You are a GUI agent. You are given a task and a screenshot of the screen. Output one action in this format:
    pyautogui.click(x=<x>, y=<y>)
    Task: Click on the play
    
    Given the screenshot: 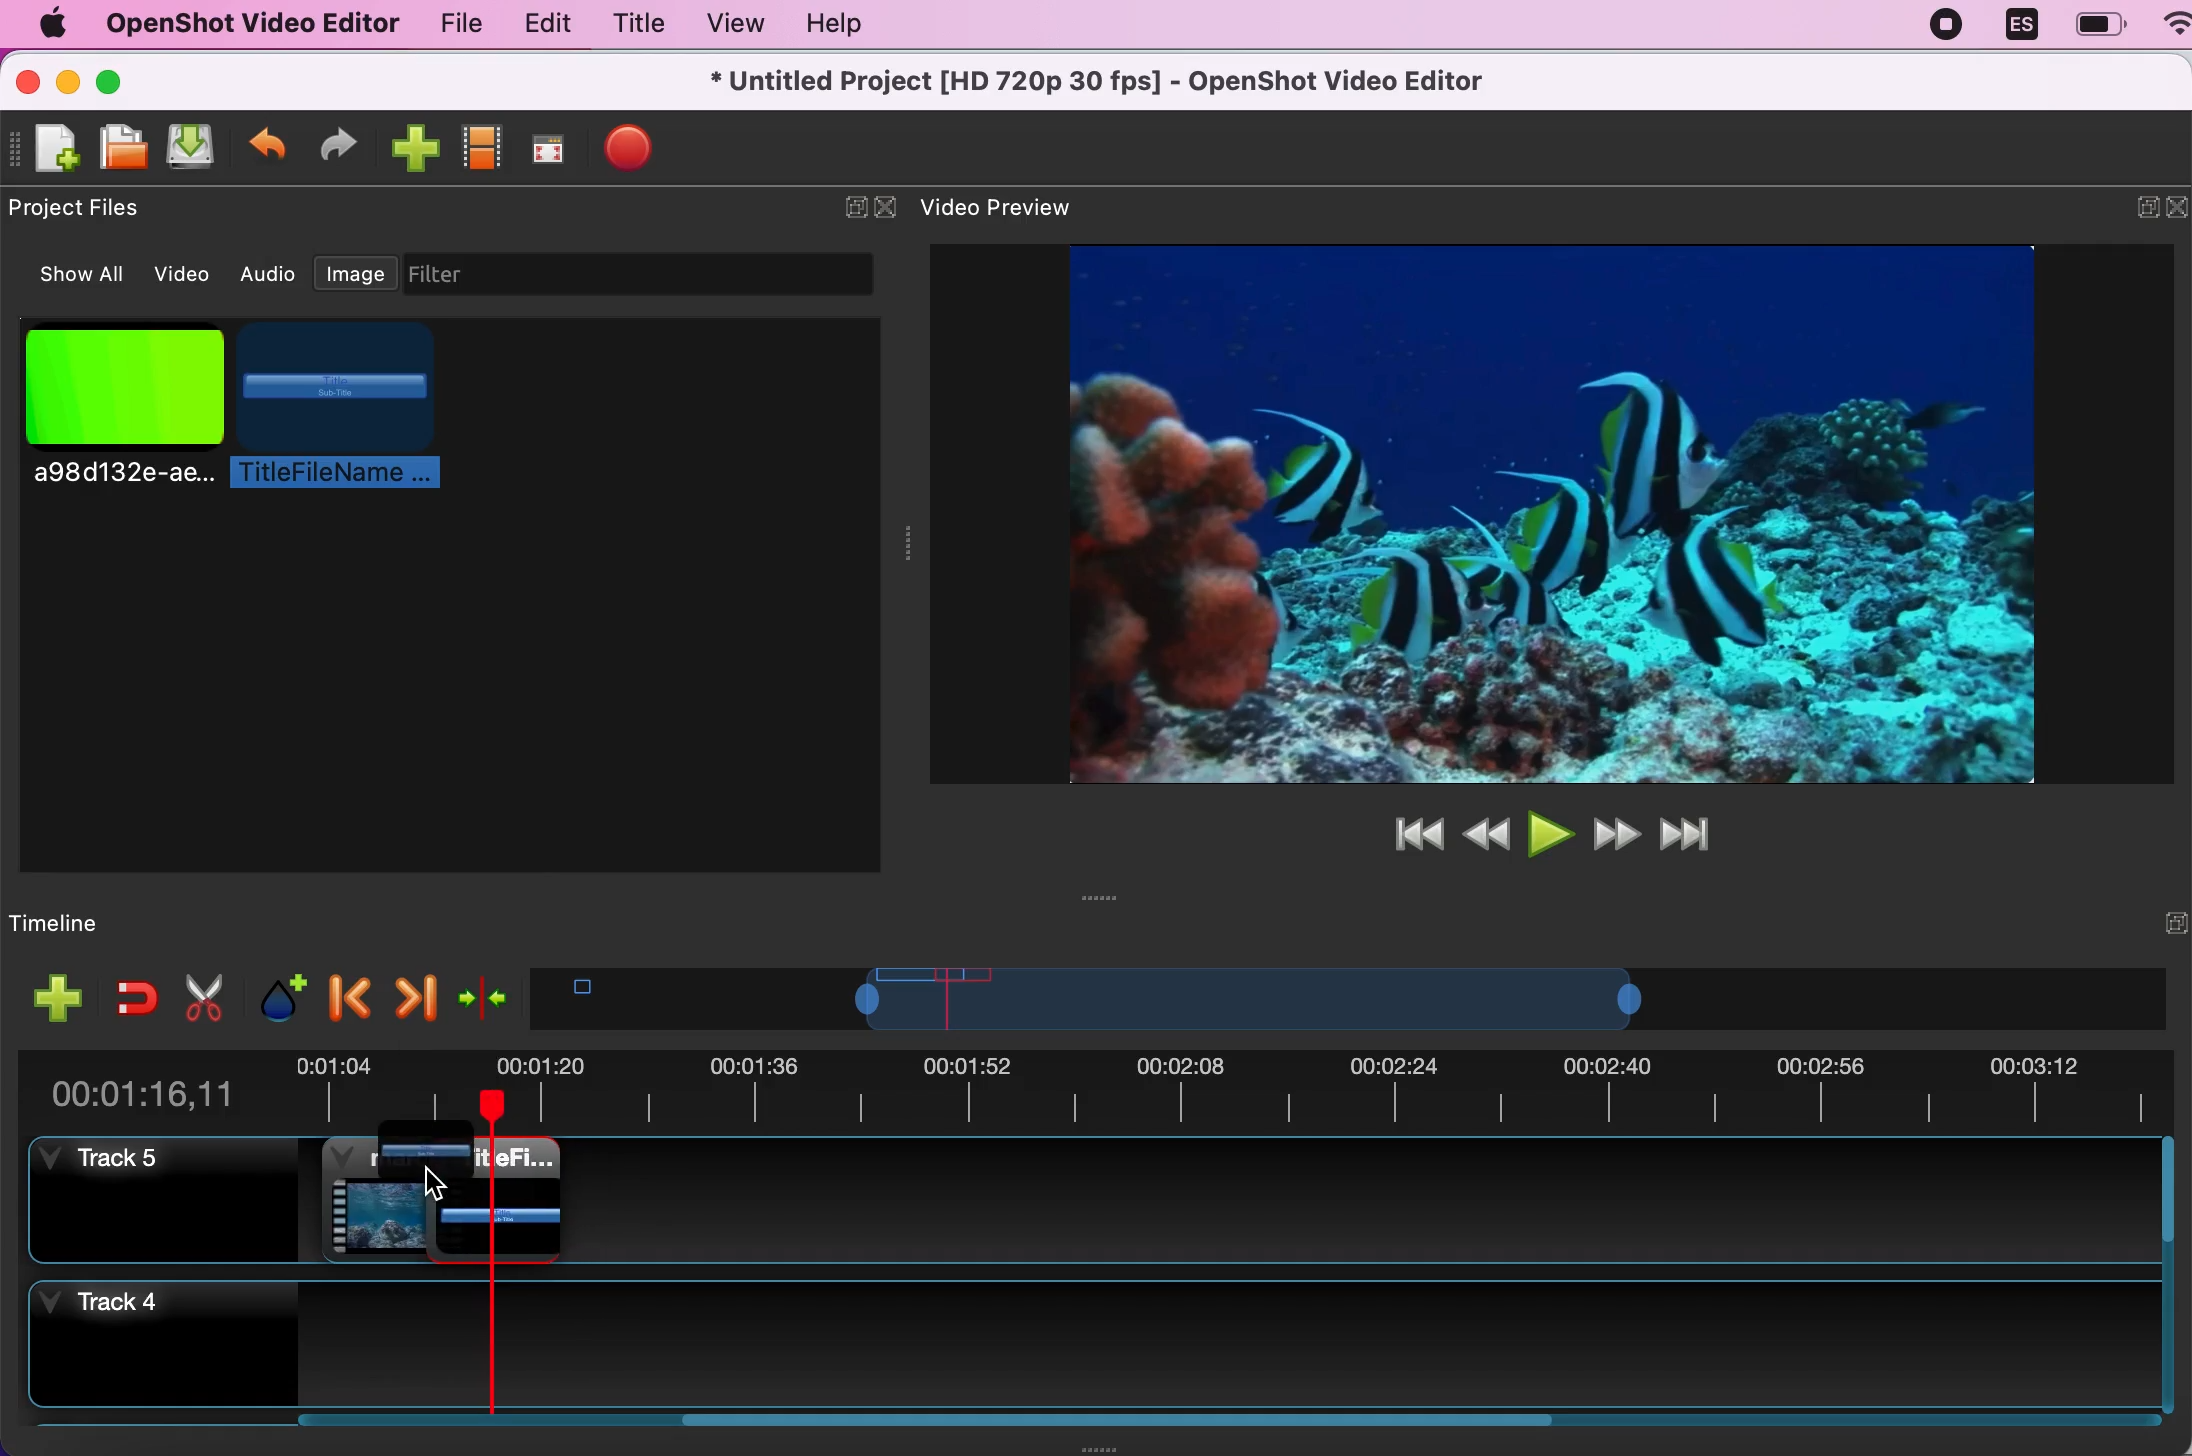 What is the action you would take?
    pyautogui.click(x=1548, y=831)
    